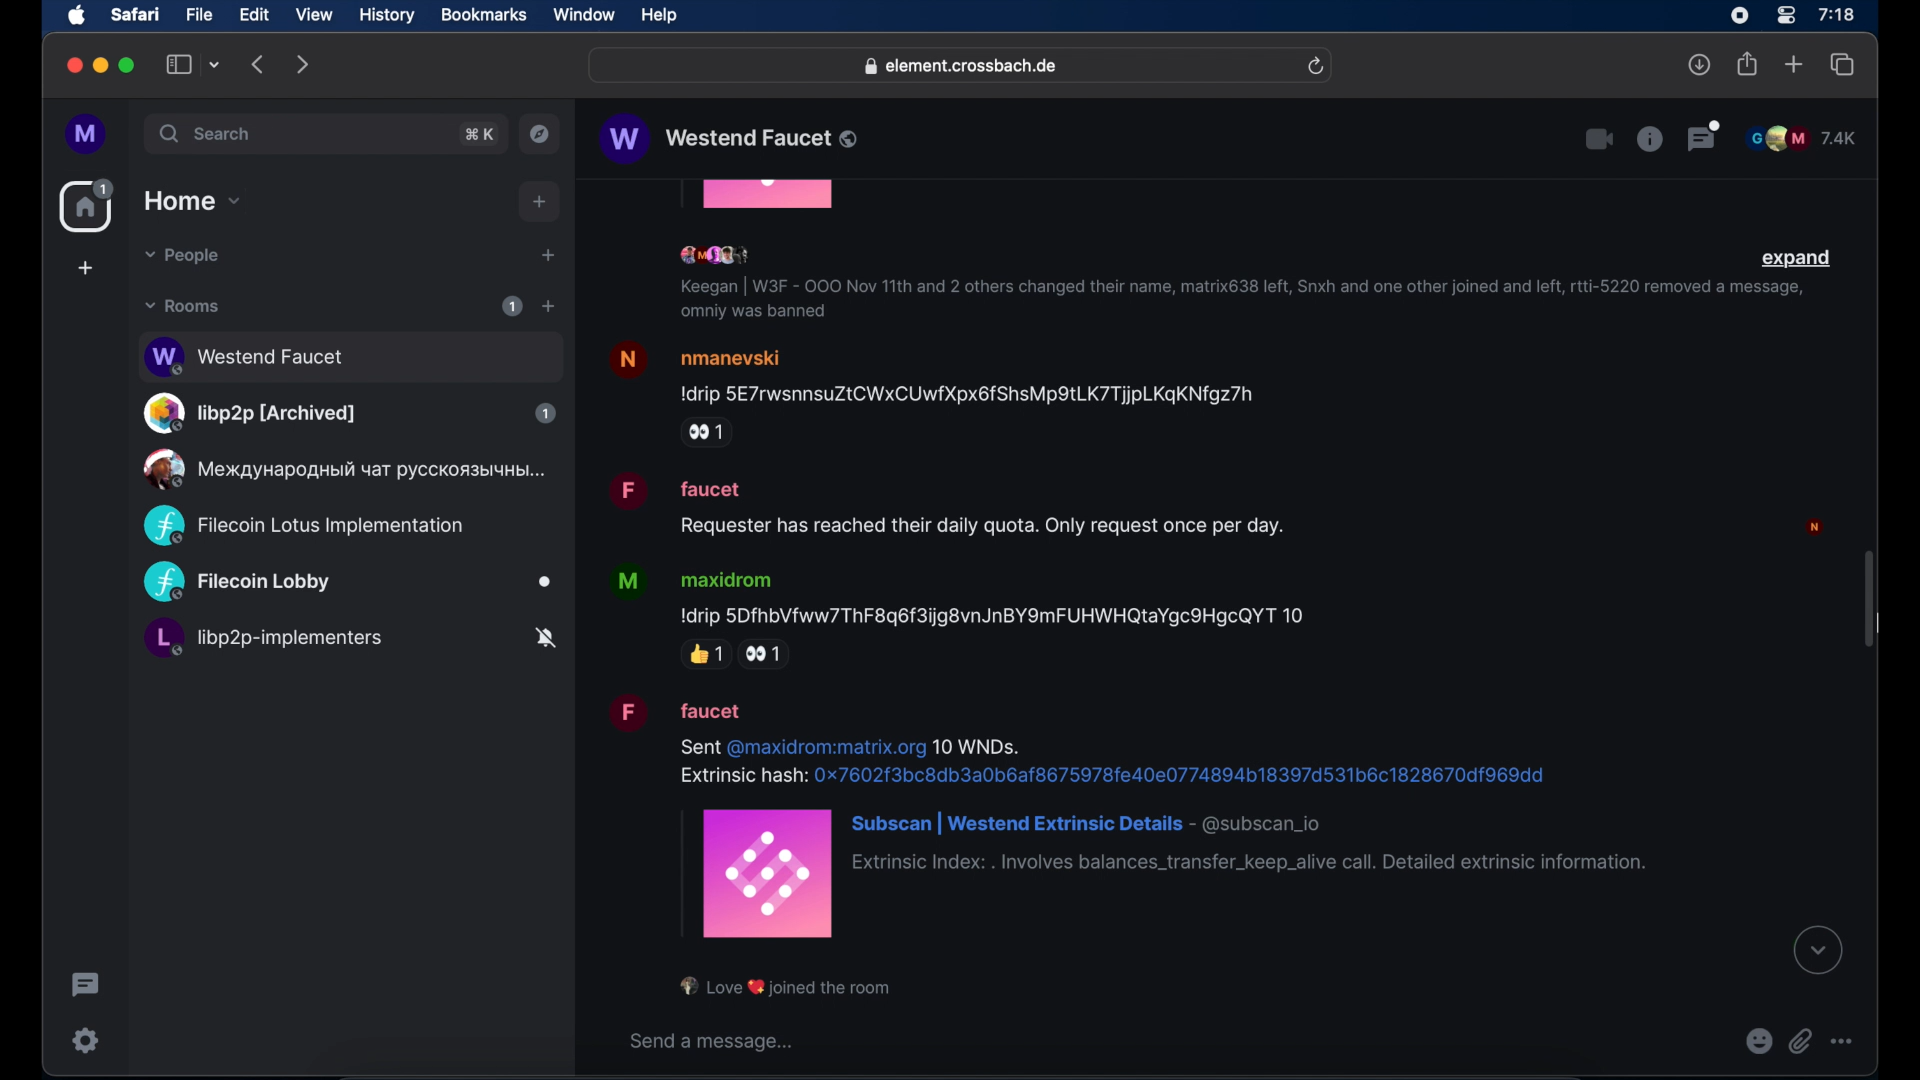  What do you see at coordinates (1649, 138) in the screenshot?
I see `room info` at bounding box center [1649, 138].